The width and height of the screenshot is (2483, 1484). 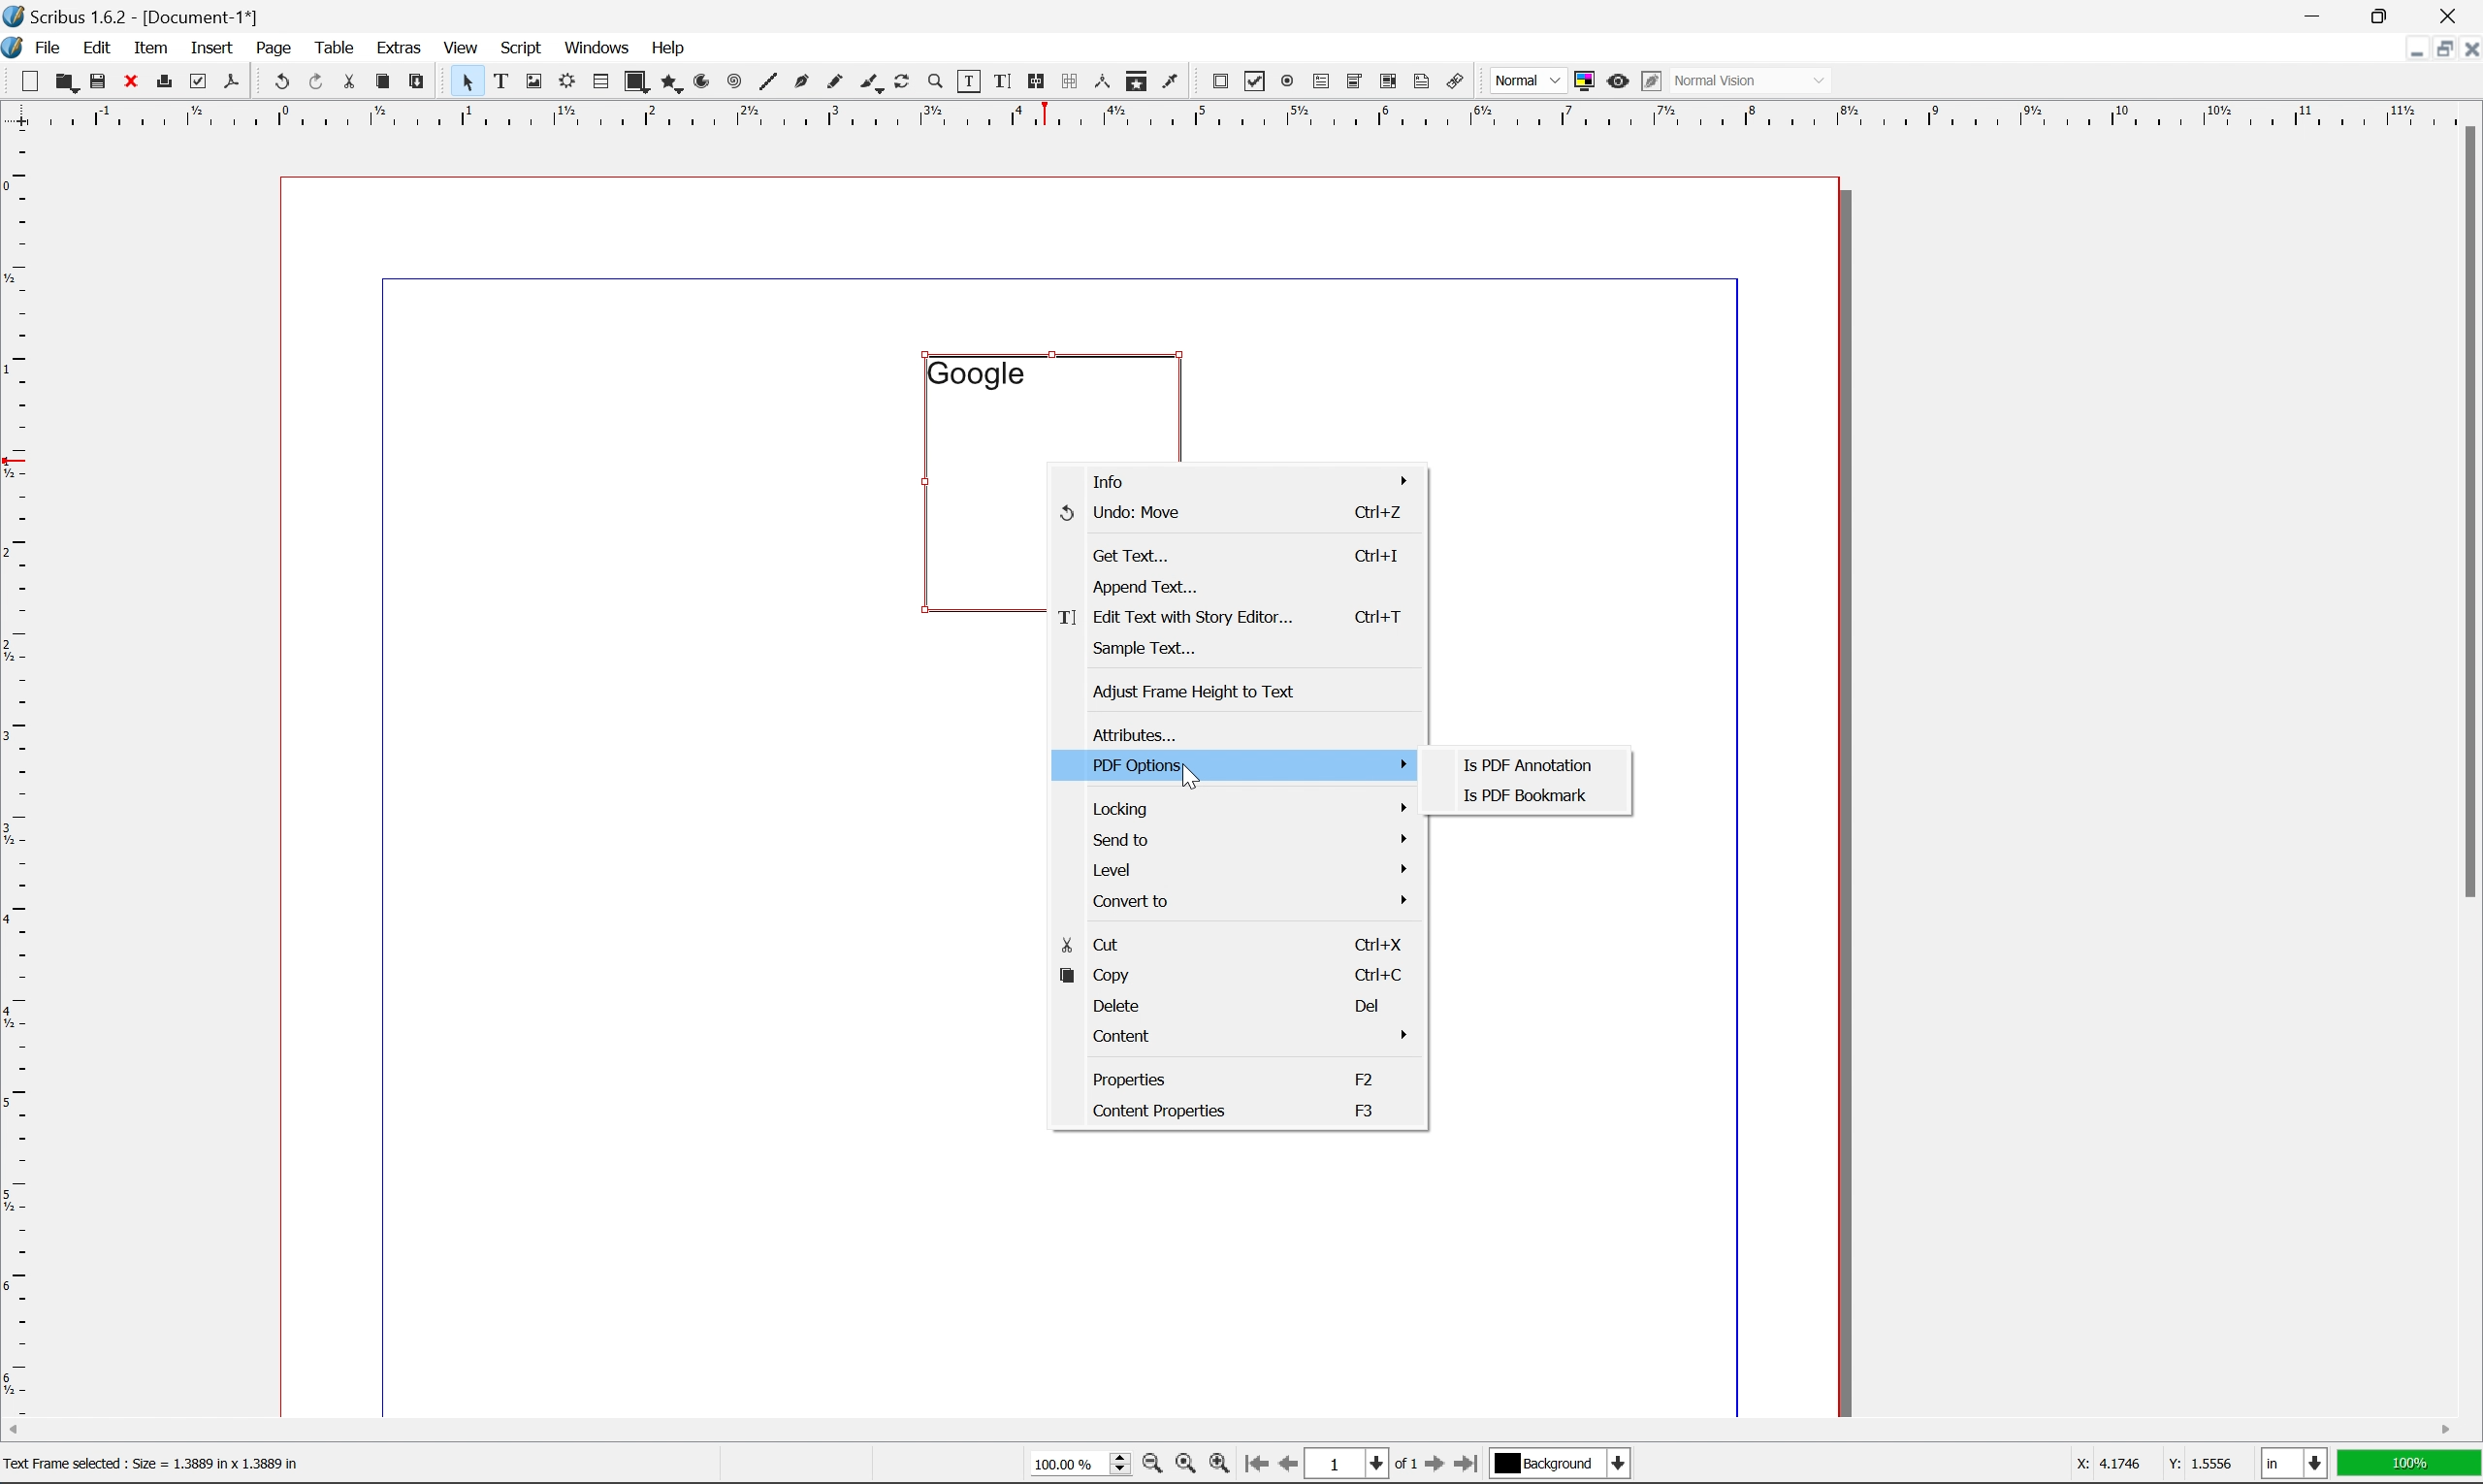 I want to click on ctrl+c, so click(x=1374, y=976).